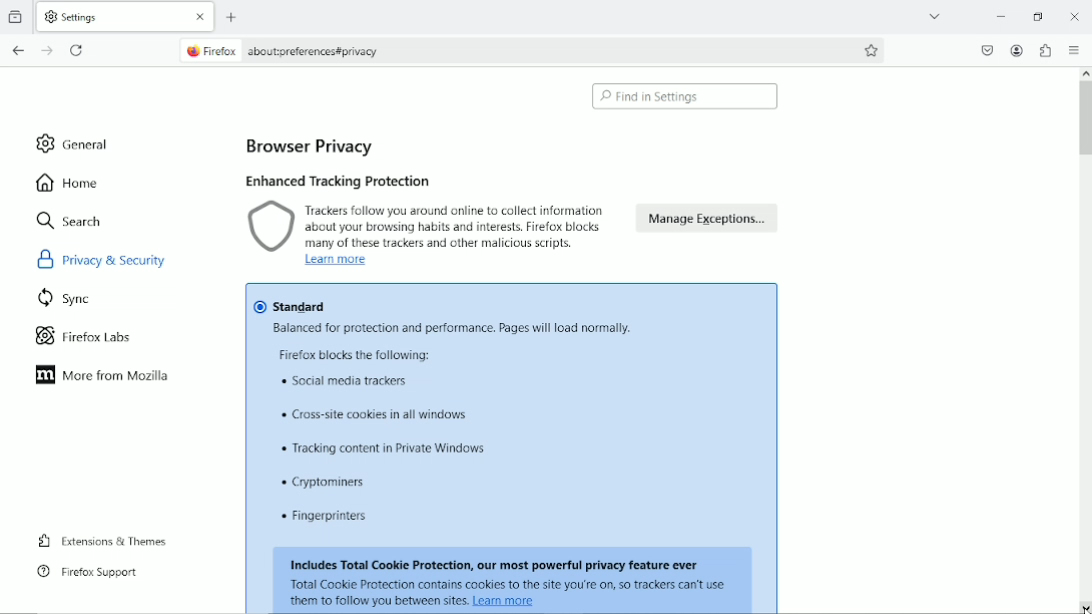 The image size is (1092, 614). I want to click on link, so click(505, 601).